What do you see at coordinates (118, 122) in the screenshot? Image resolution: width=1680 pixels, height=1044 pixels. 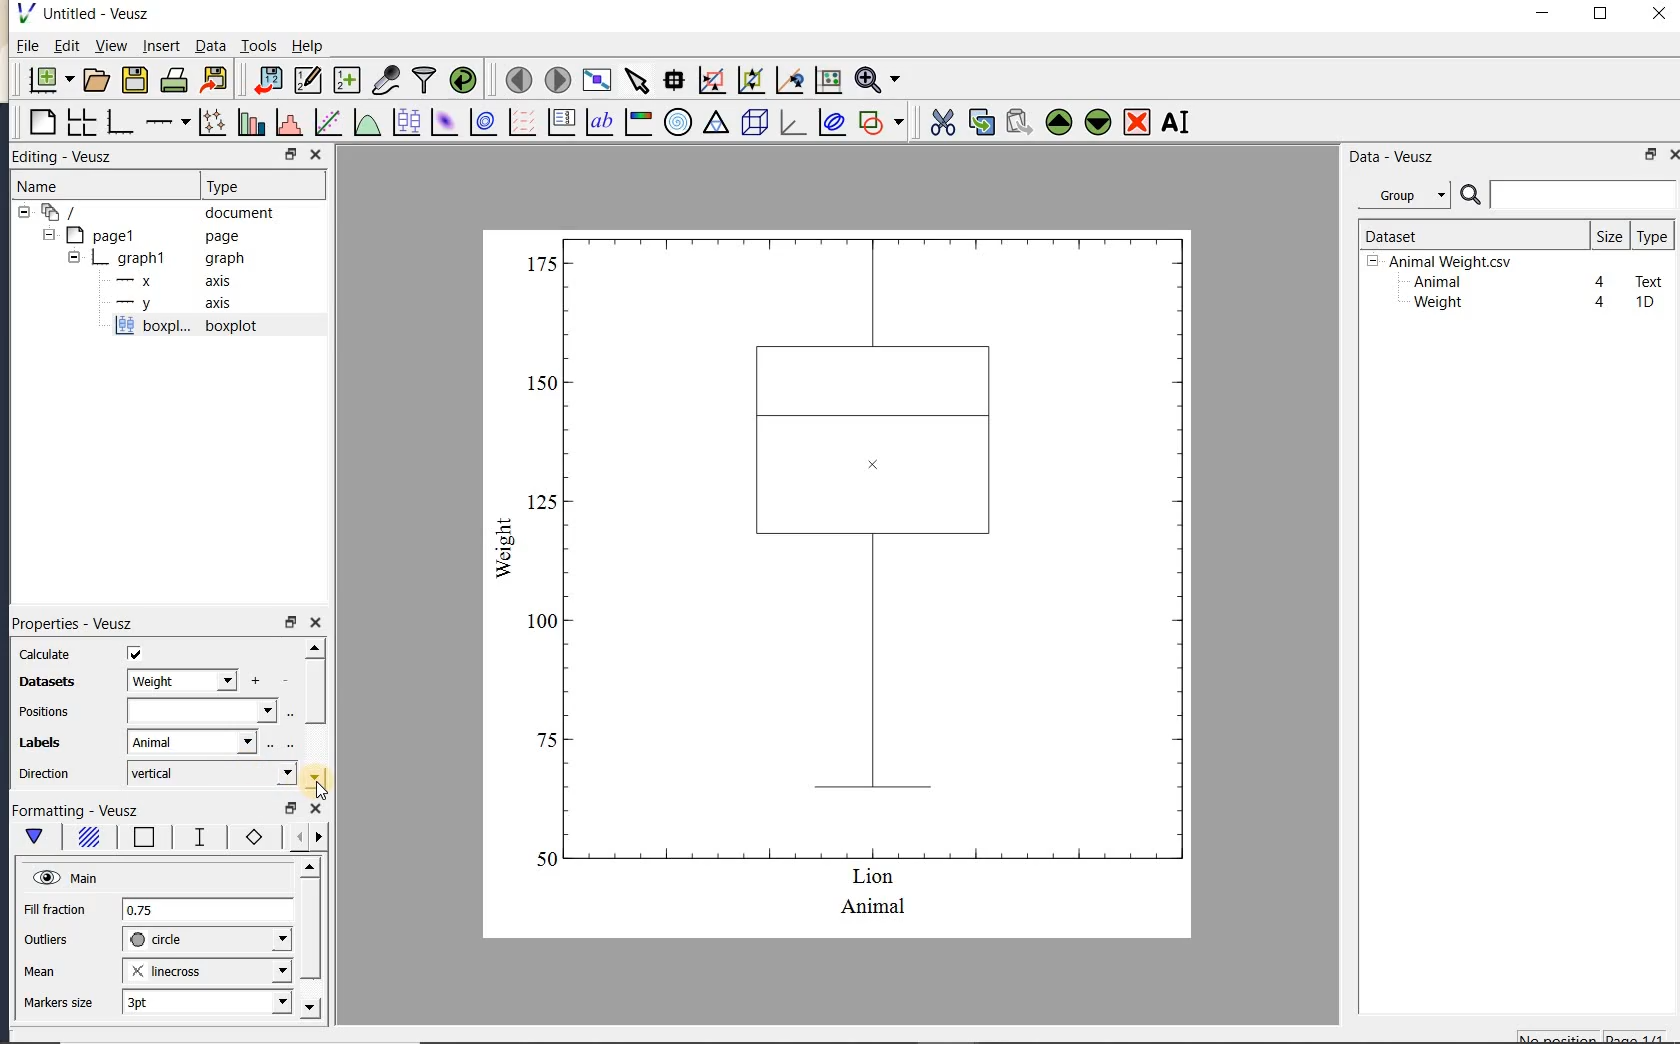 I see `base graph` at bounding box center [118, 122].